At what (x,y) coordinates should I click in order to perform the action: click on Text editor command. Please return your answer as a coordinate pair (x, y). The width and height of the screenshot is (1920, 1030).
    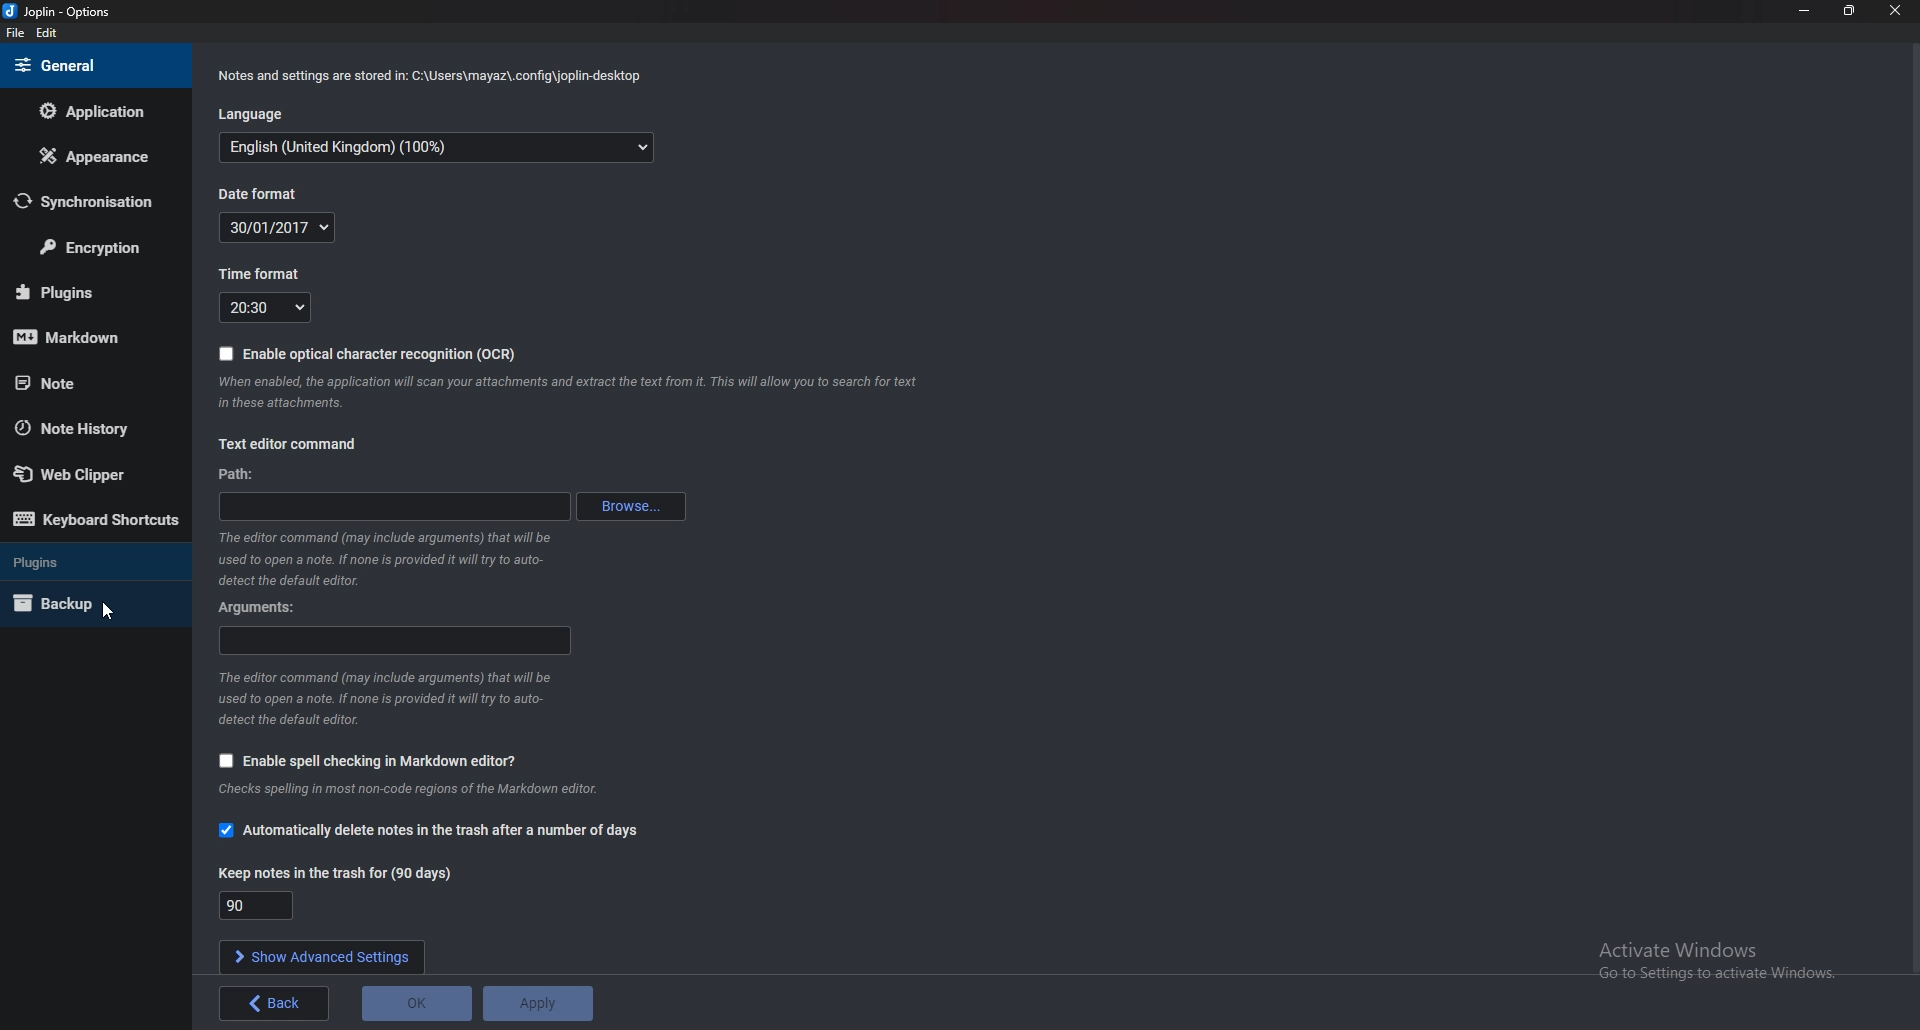
    Looking at the image, I should click on (290, 446).